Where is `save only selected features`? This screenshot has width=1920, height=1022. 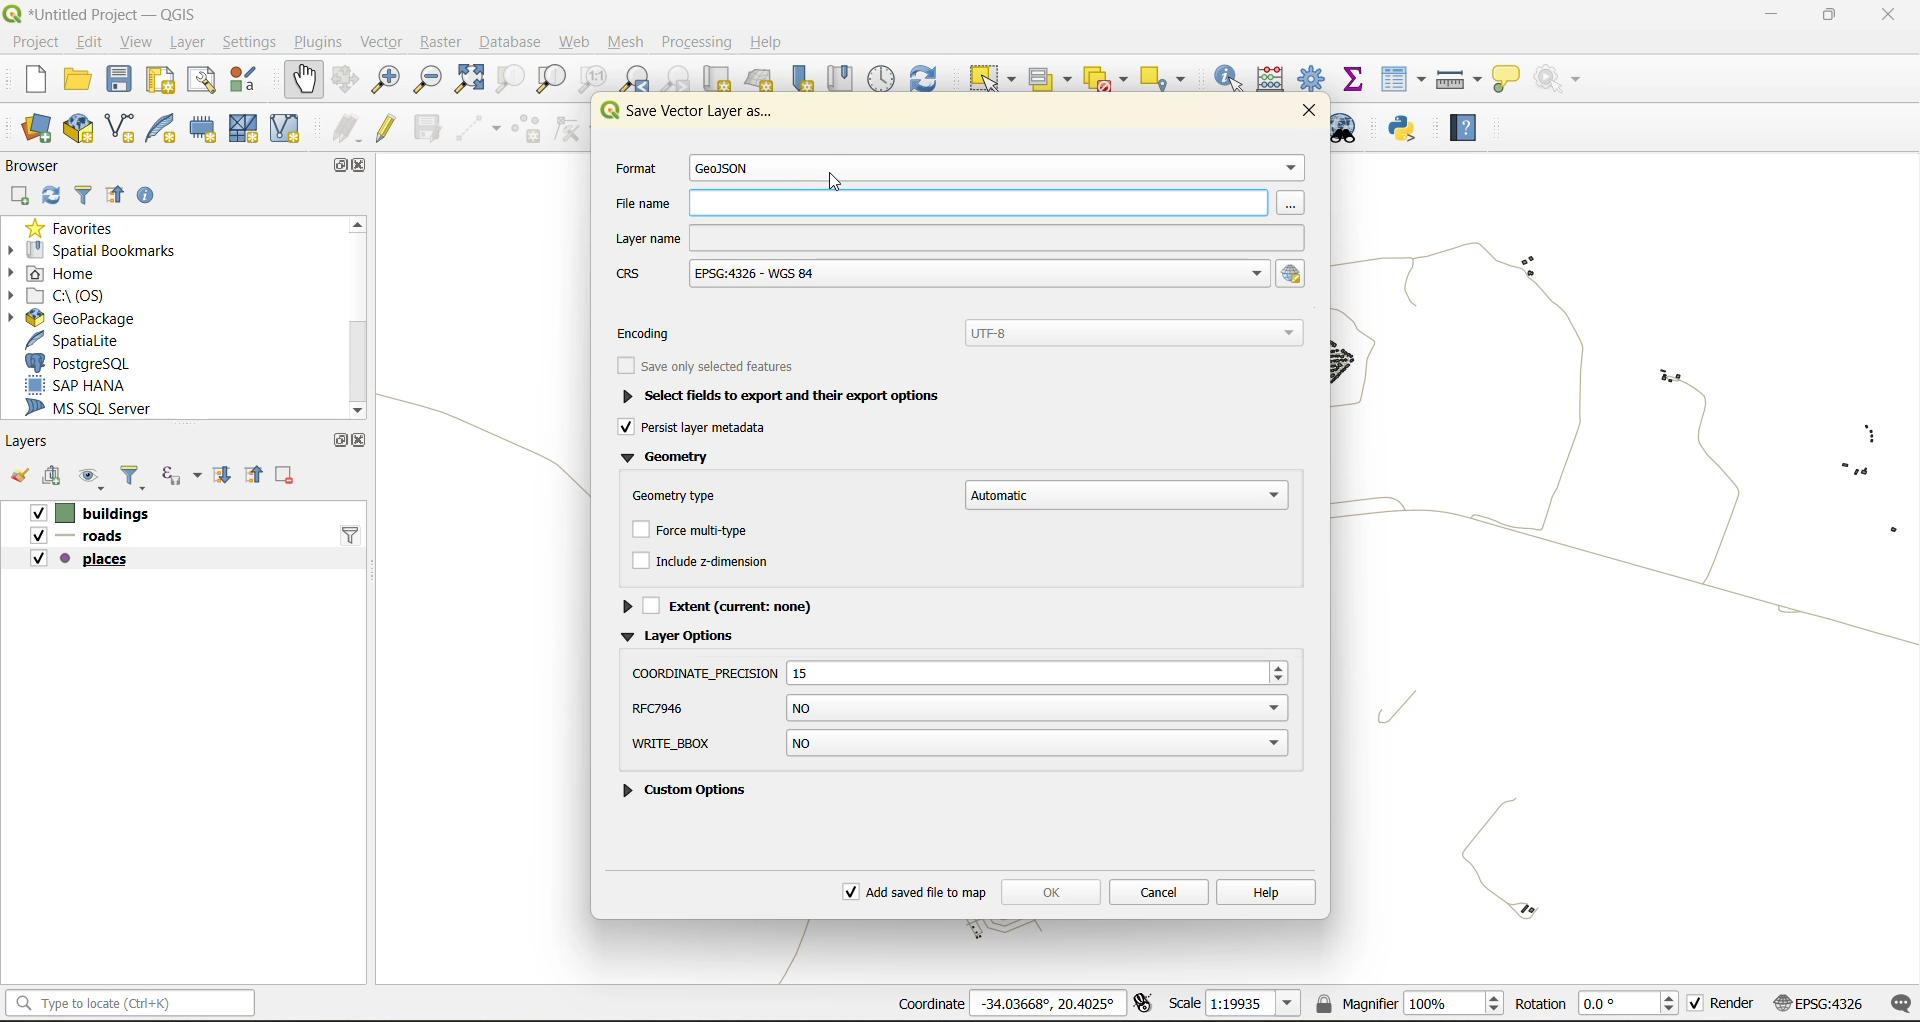
save only selected features is located at coordinates (706, 366).